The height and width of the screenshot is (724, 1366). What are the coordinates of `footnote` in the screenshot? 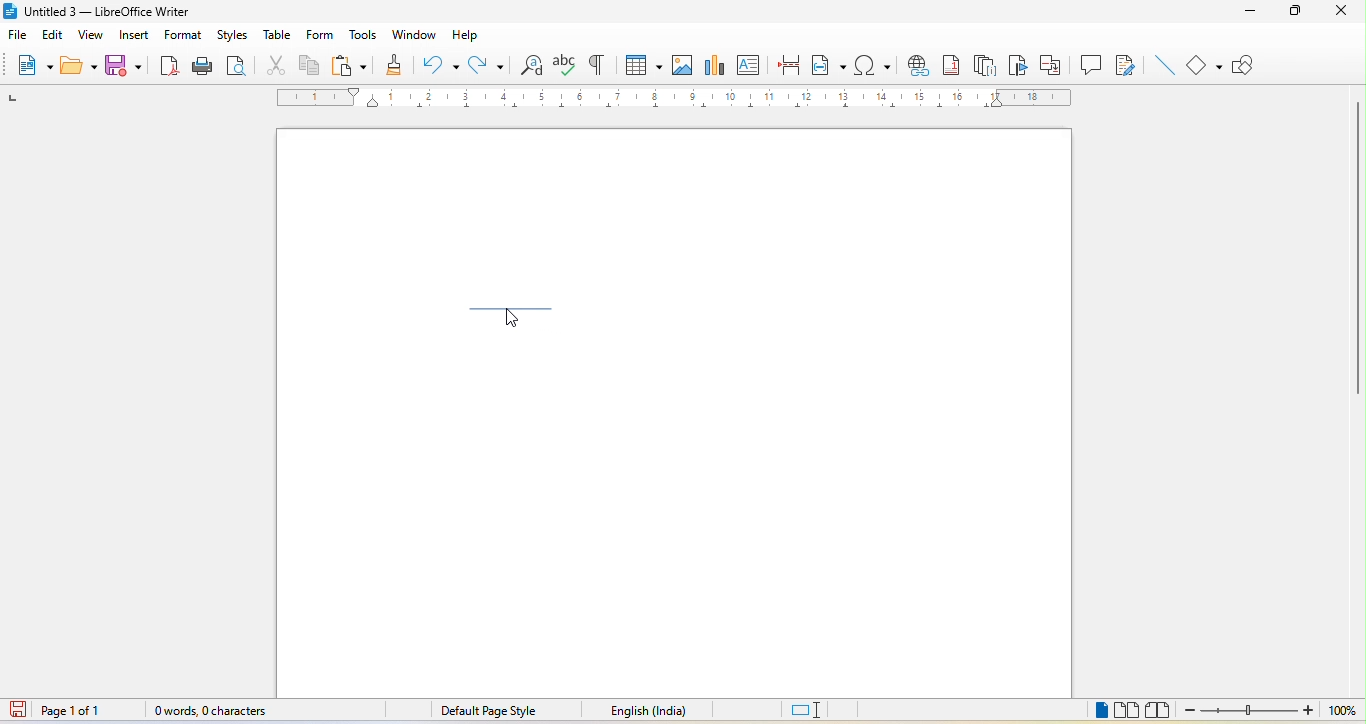 It's located at (952, 66).